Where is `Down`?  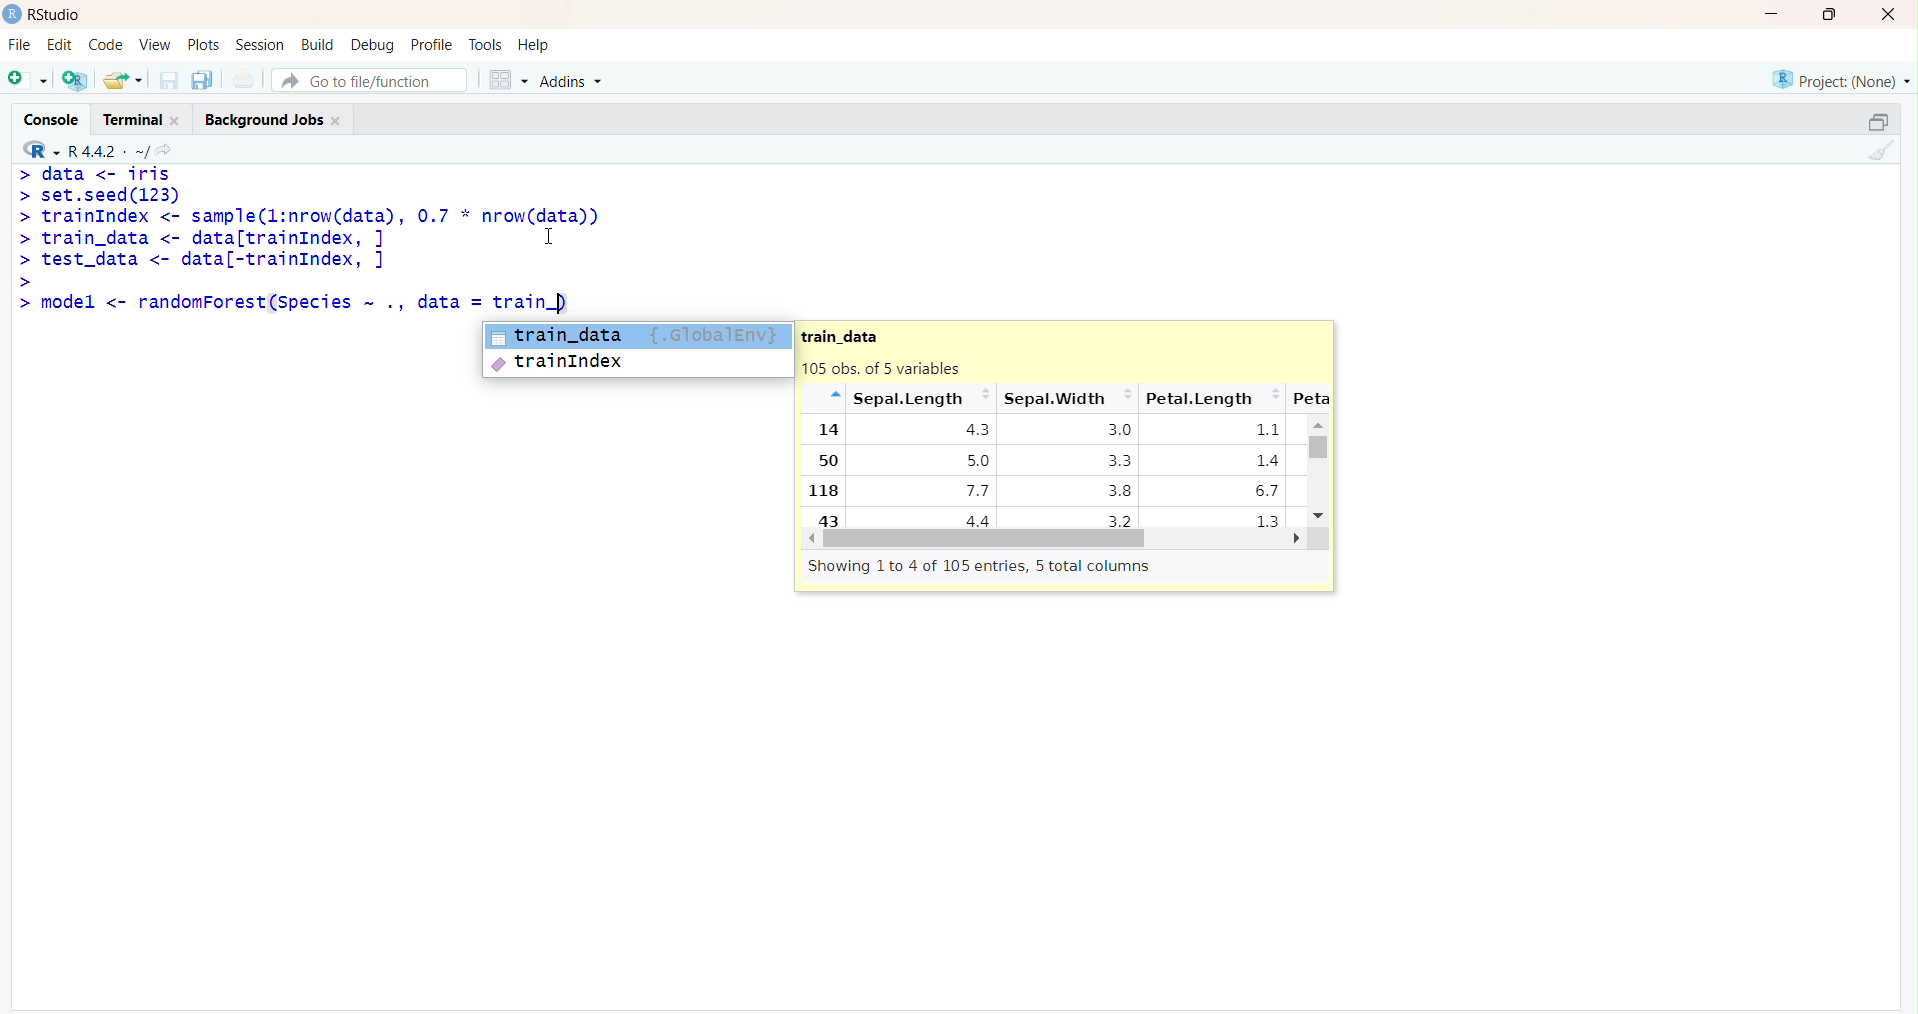 Down is located at coordinates (1324, 511).